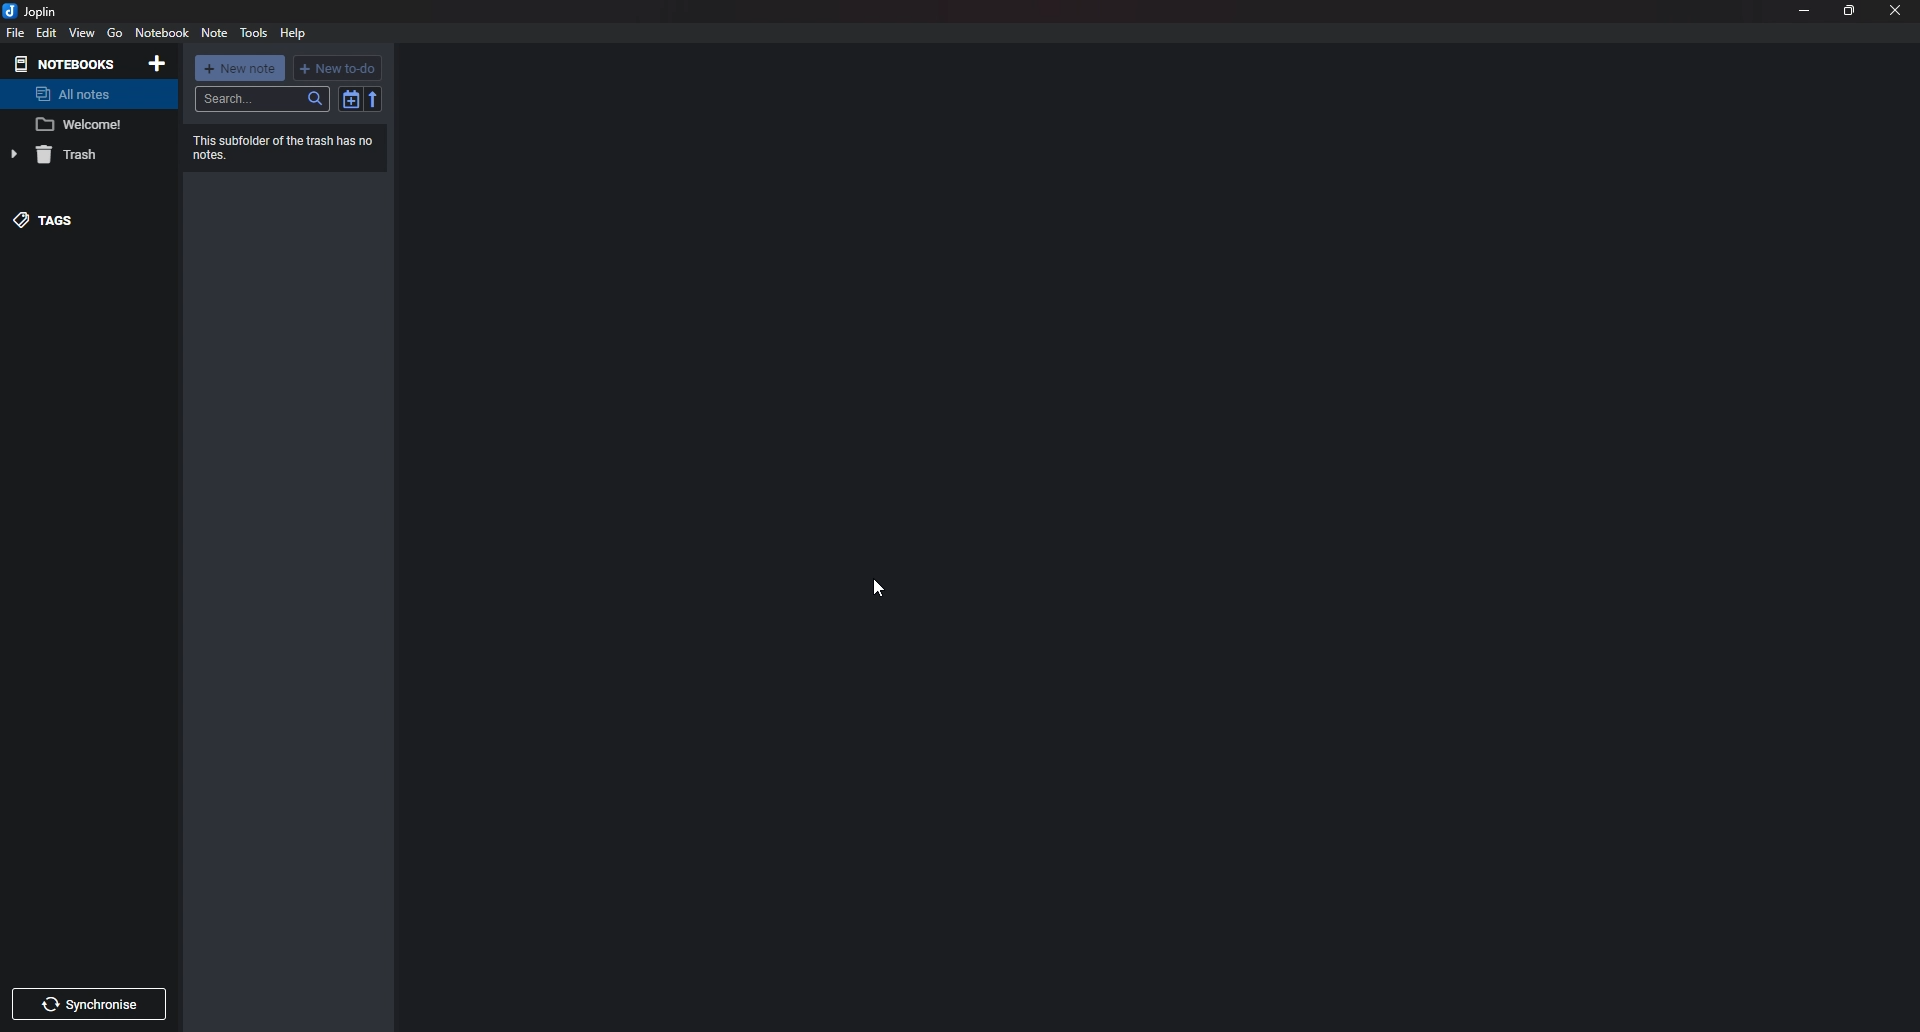 The width and height of the screenshot is (1920, 1032). I want to click on Edit, so click(48, 31).